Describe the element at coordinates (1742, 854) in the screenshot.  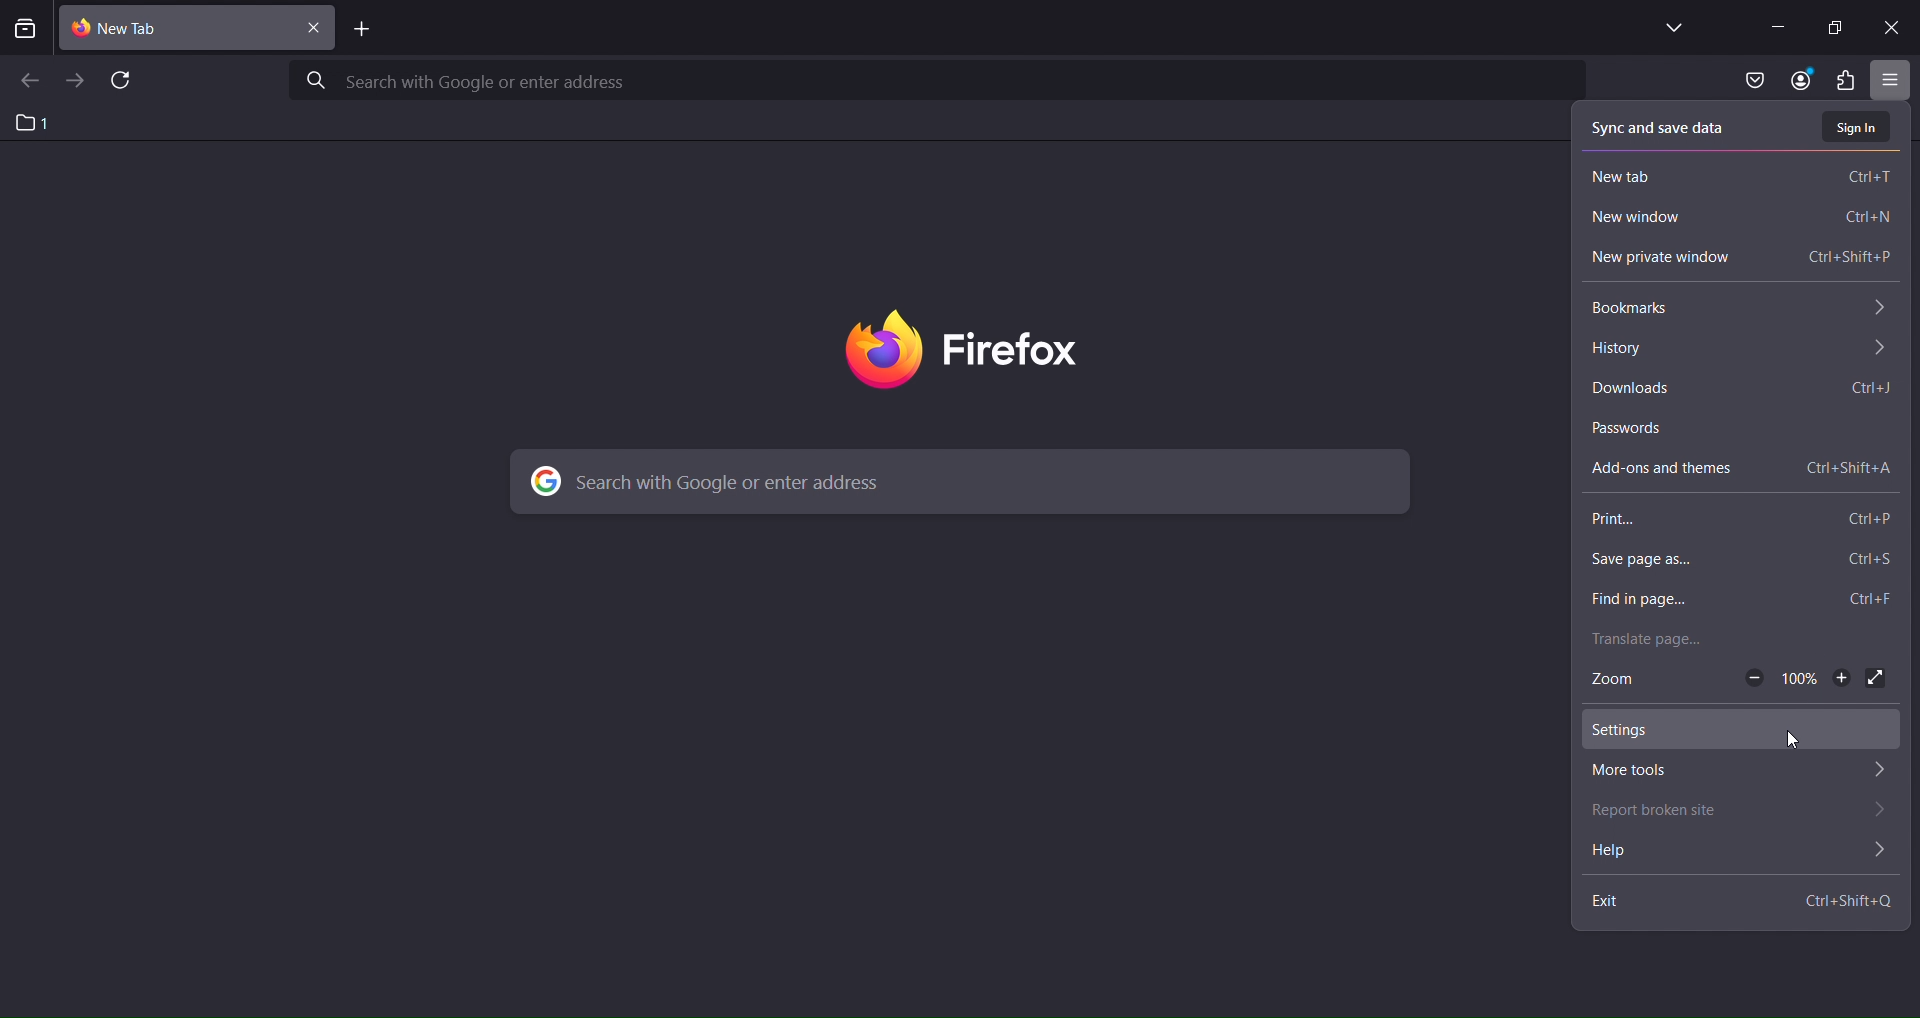
I see `help` at that location.